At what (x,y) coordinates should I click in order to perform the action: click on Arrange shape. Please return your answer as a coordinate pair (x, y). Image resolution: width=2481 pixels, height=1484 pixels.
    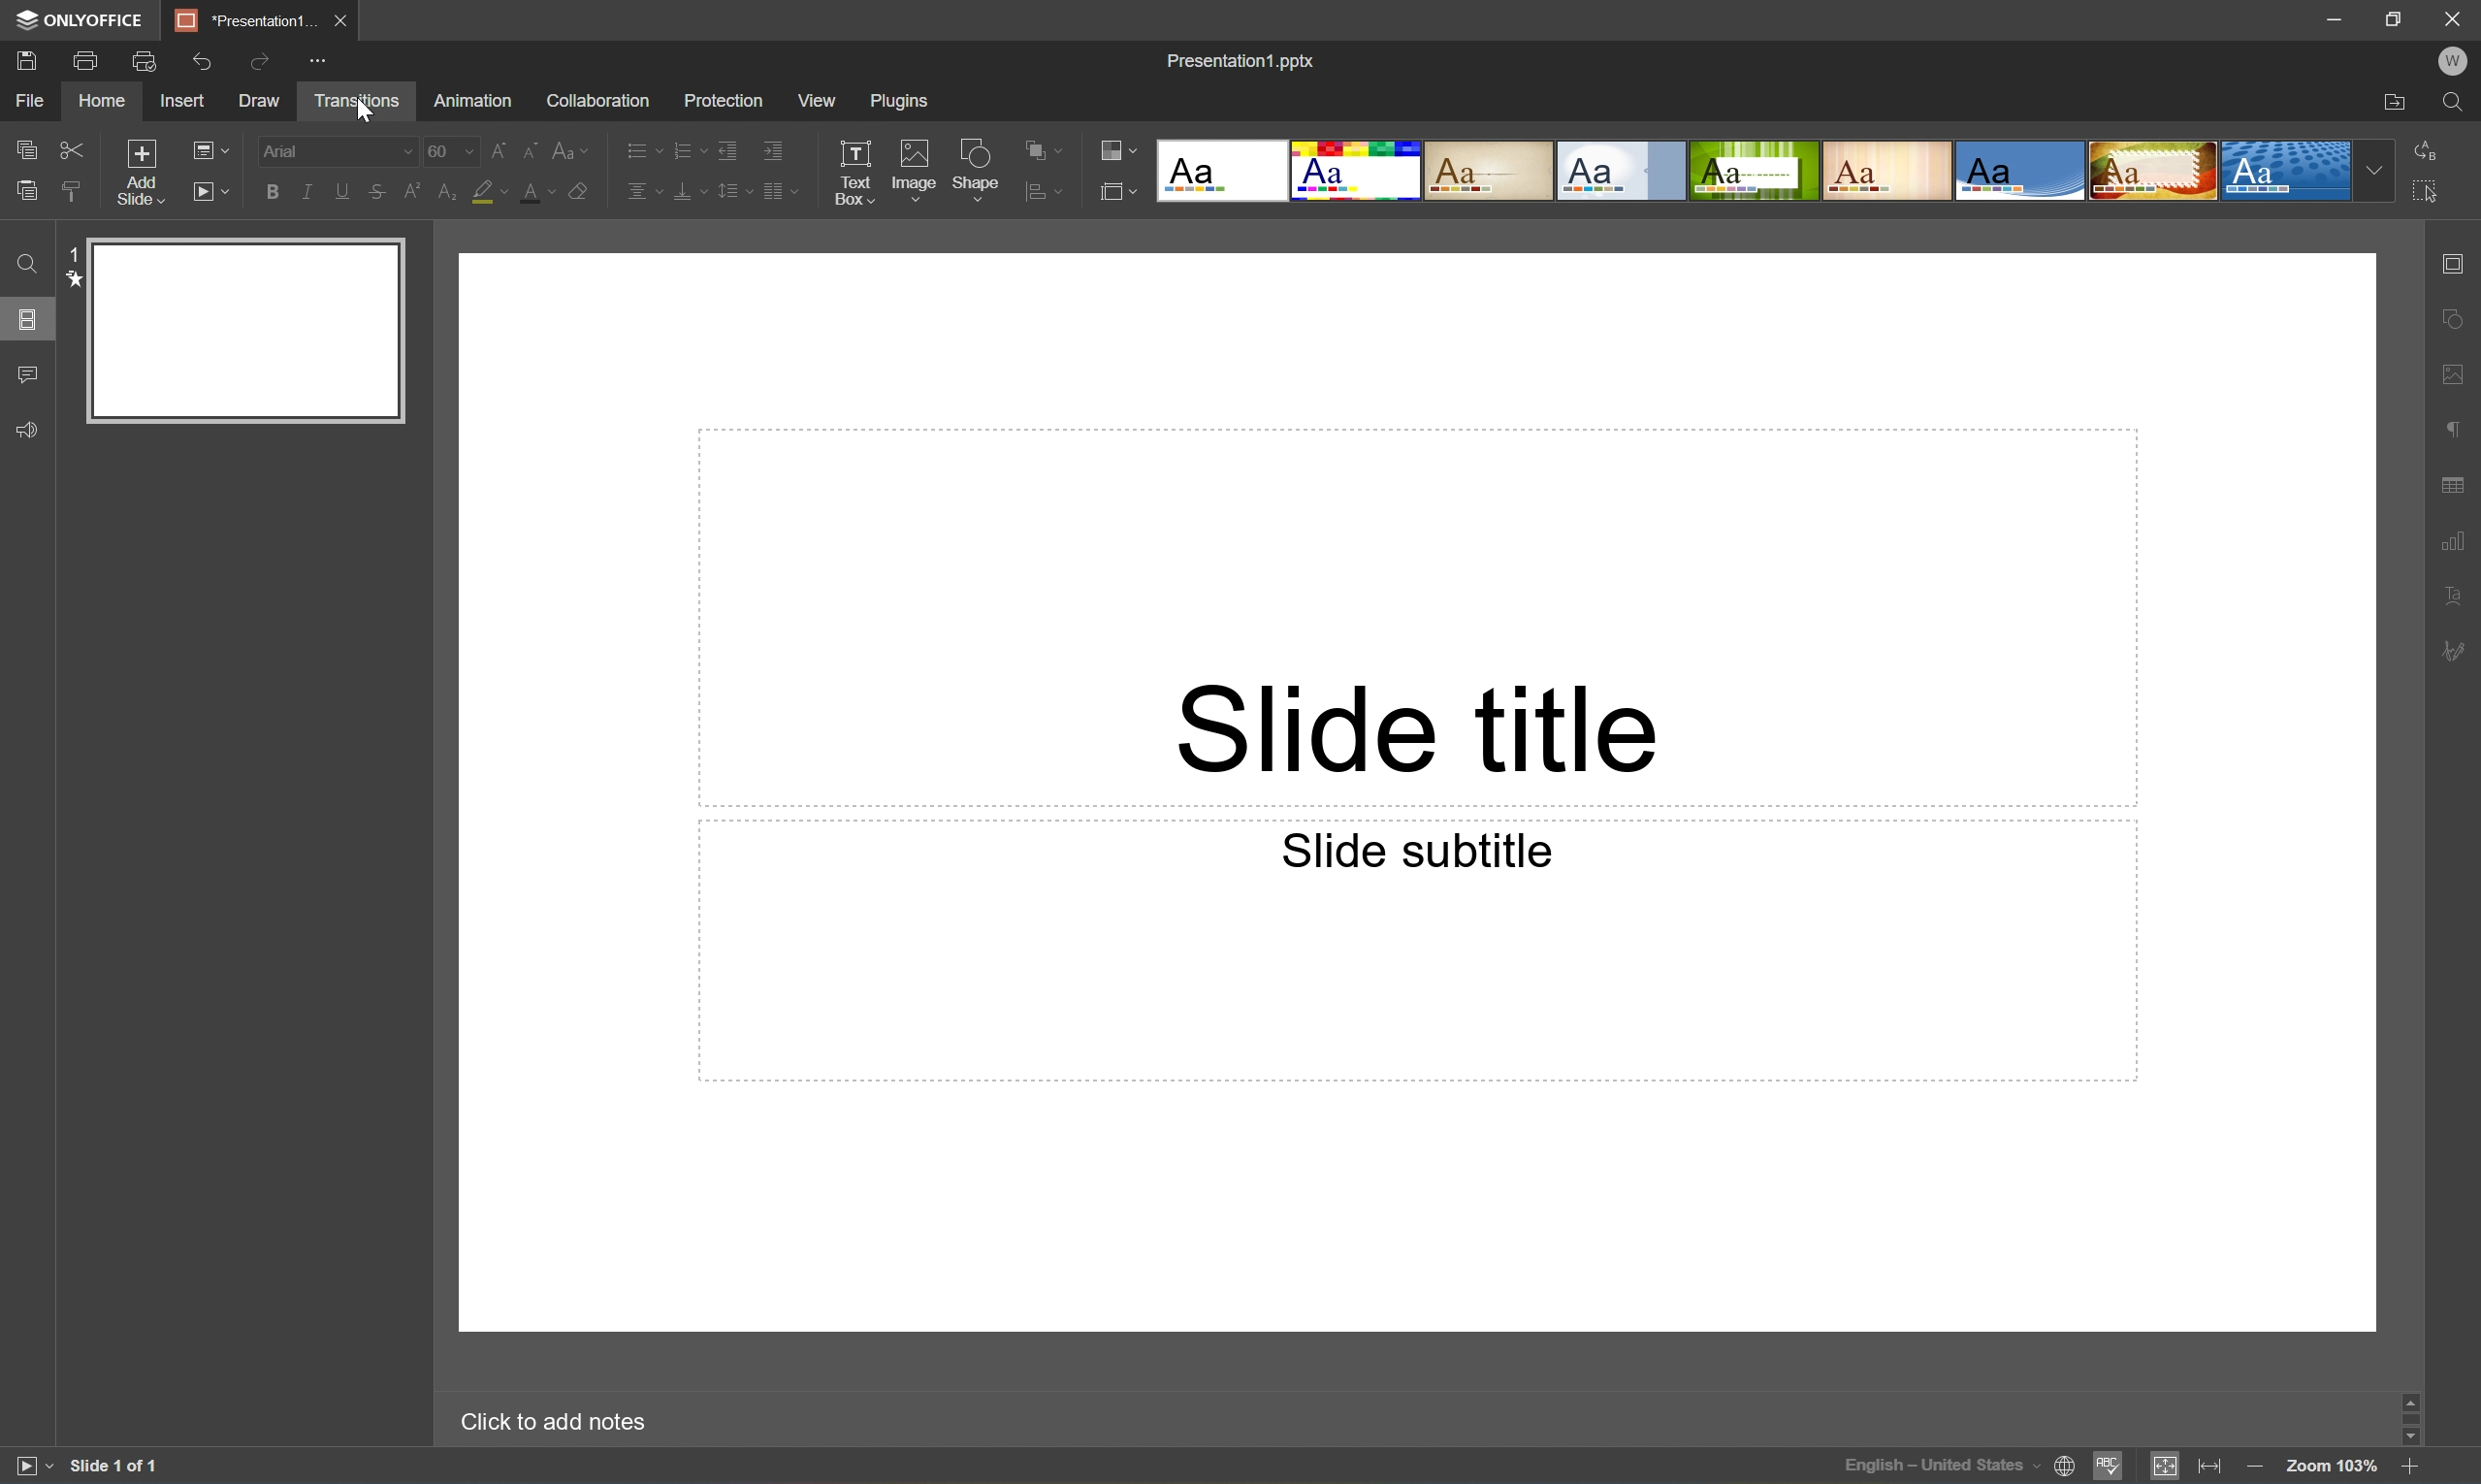
    Looking at the image, I should click on (1044, 147).